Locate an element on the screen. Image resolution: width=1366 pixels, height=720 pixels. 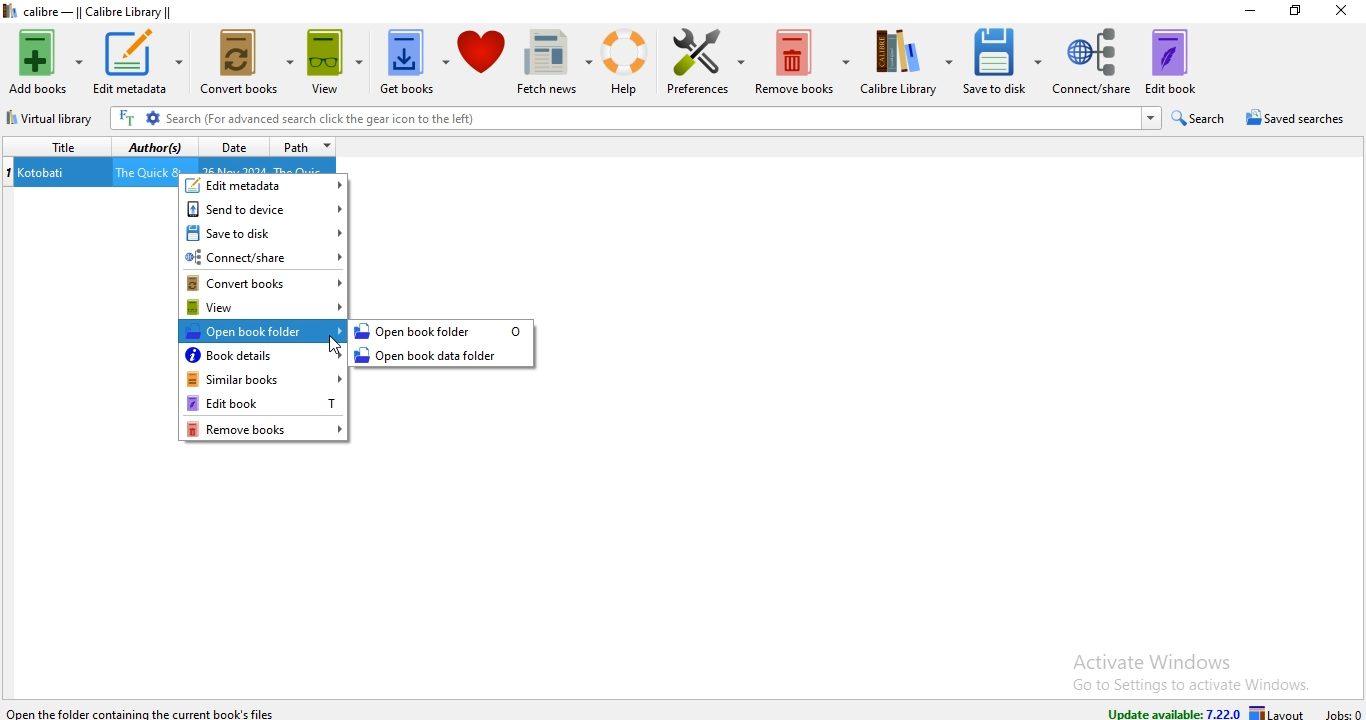
send to device is located at coordinates (265, 207).